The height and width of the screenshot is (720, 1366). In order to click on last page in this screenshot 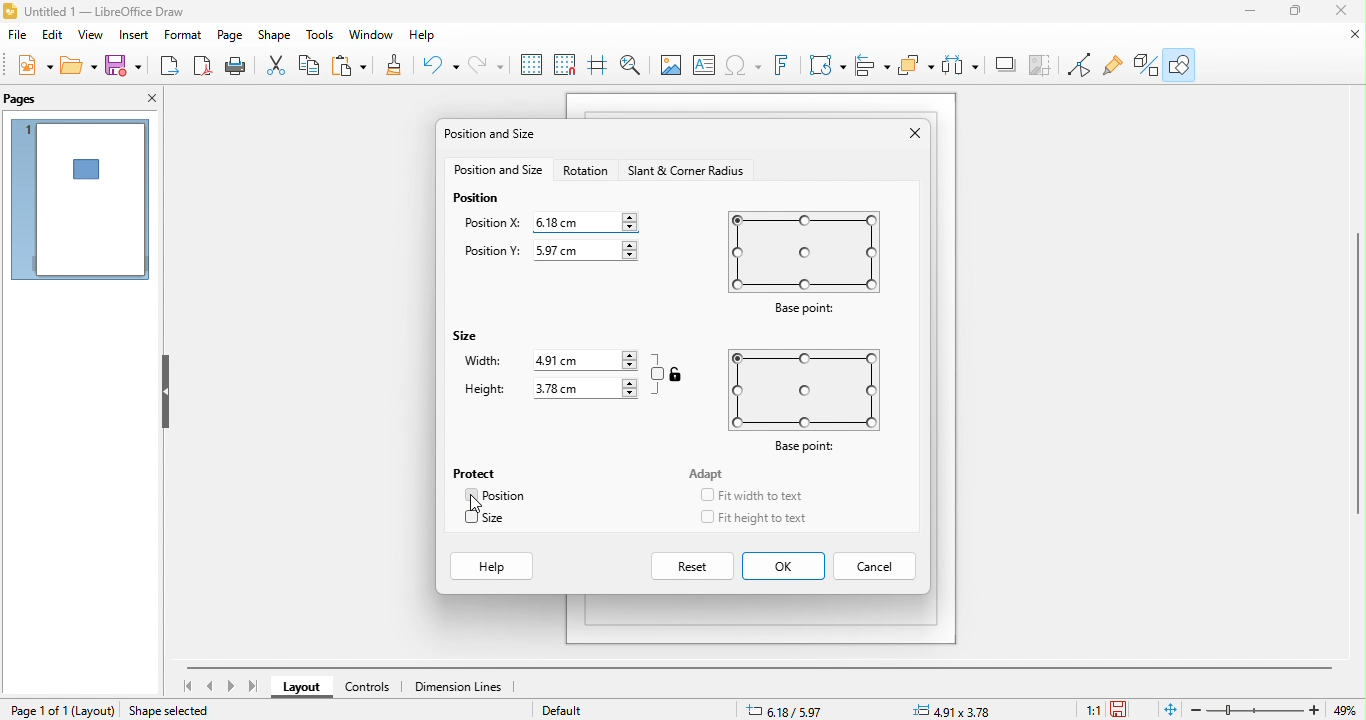, I will do `click(255, 687)`.